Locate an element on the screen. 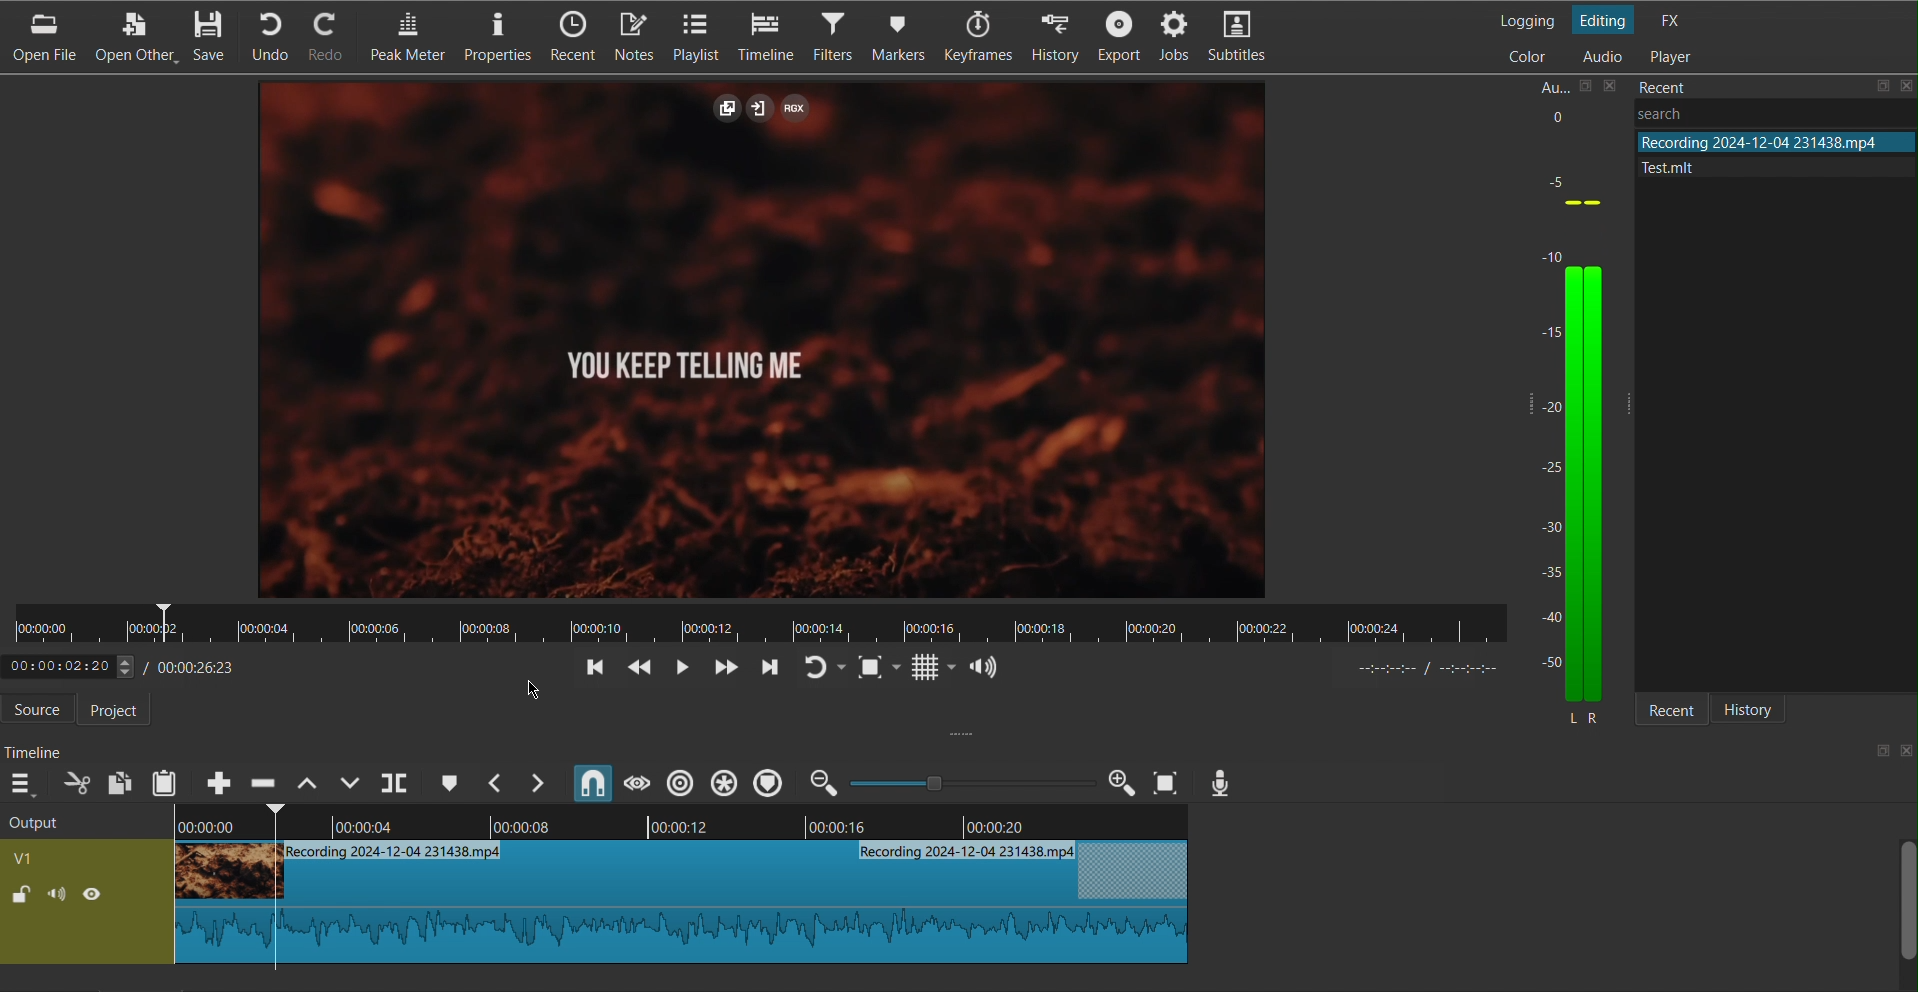 The width and height of the screenshot is (1918, 992). Markers is located at coordinates (898, 39).